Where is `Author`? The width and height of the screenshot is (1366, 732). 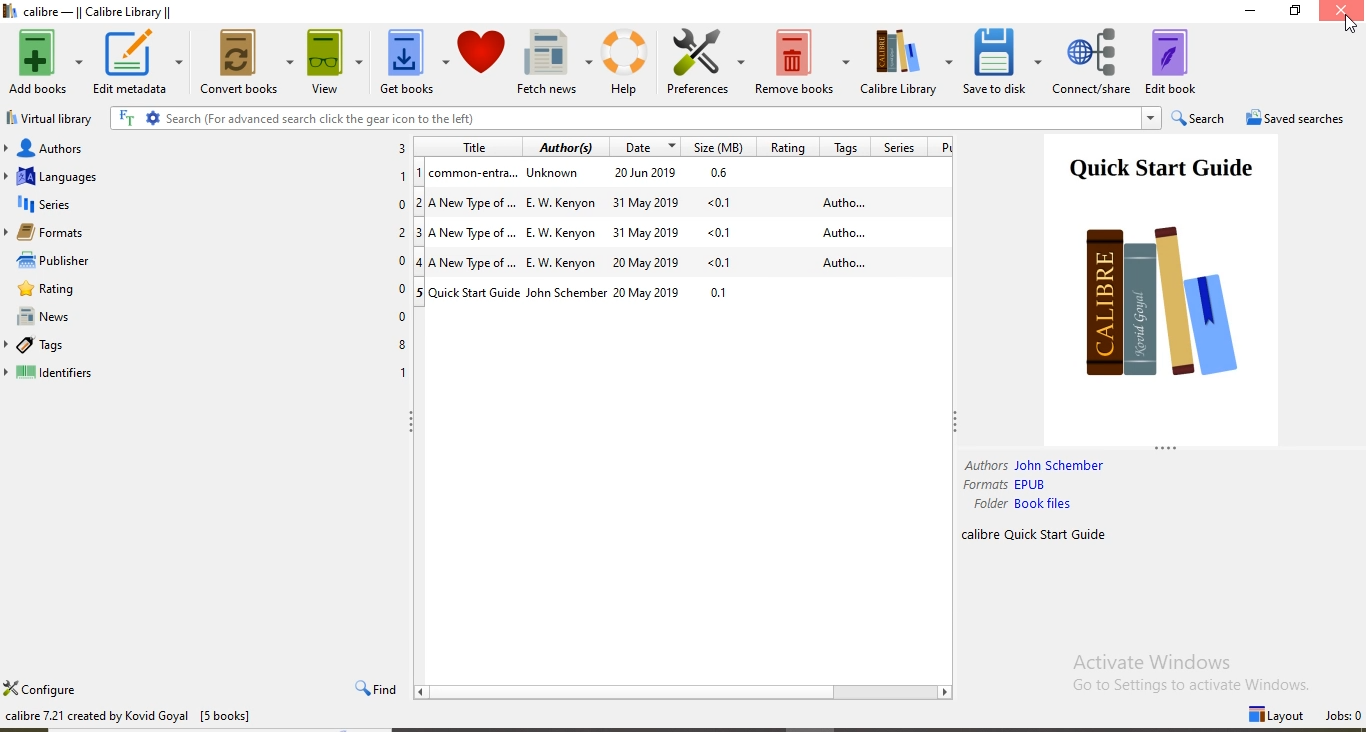
Author is located at coordinates (566, 146).